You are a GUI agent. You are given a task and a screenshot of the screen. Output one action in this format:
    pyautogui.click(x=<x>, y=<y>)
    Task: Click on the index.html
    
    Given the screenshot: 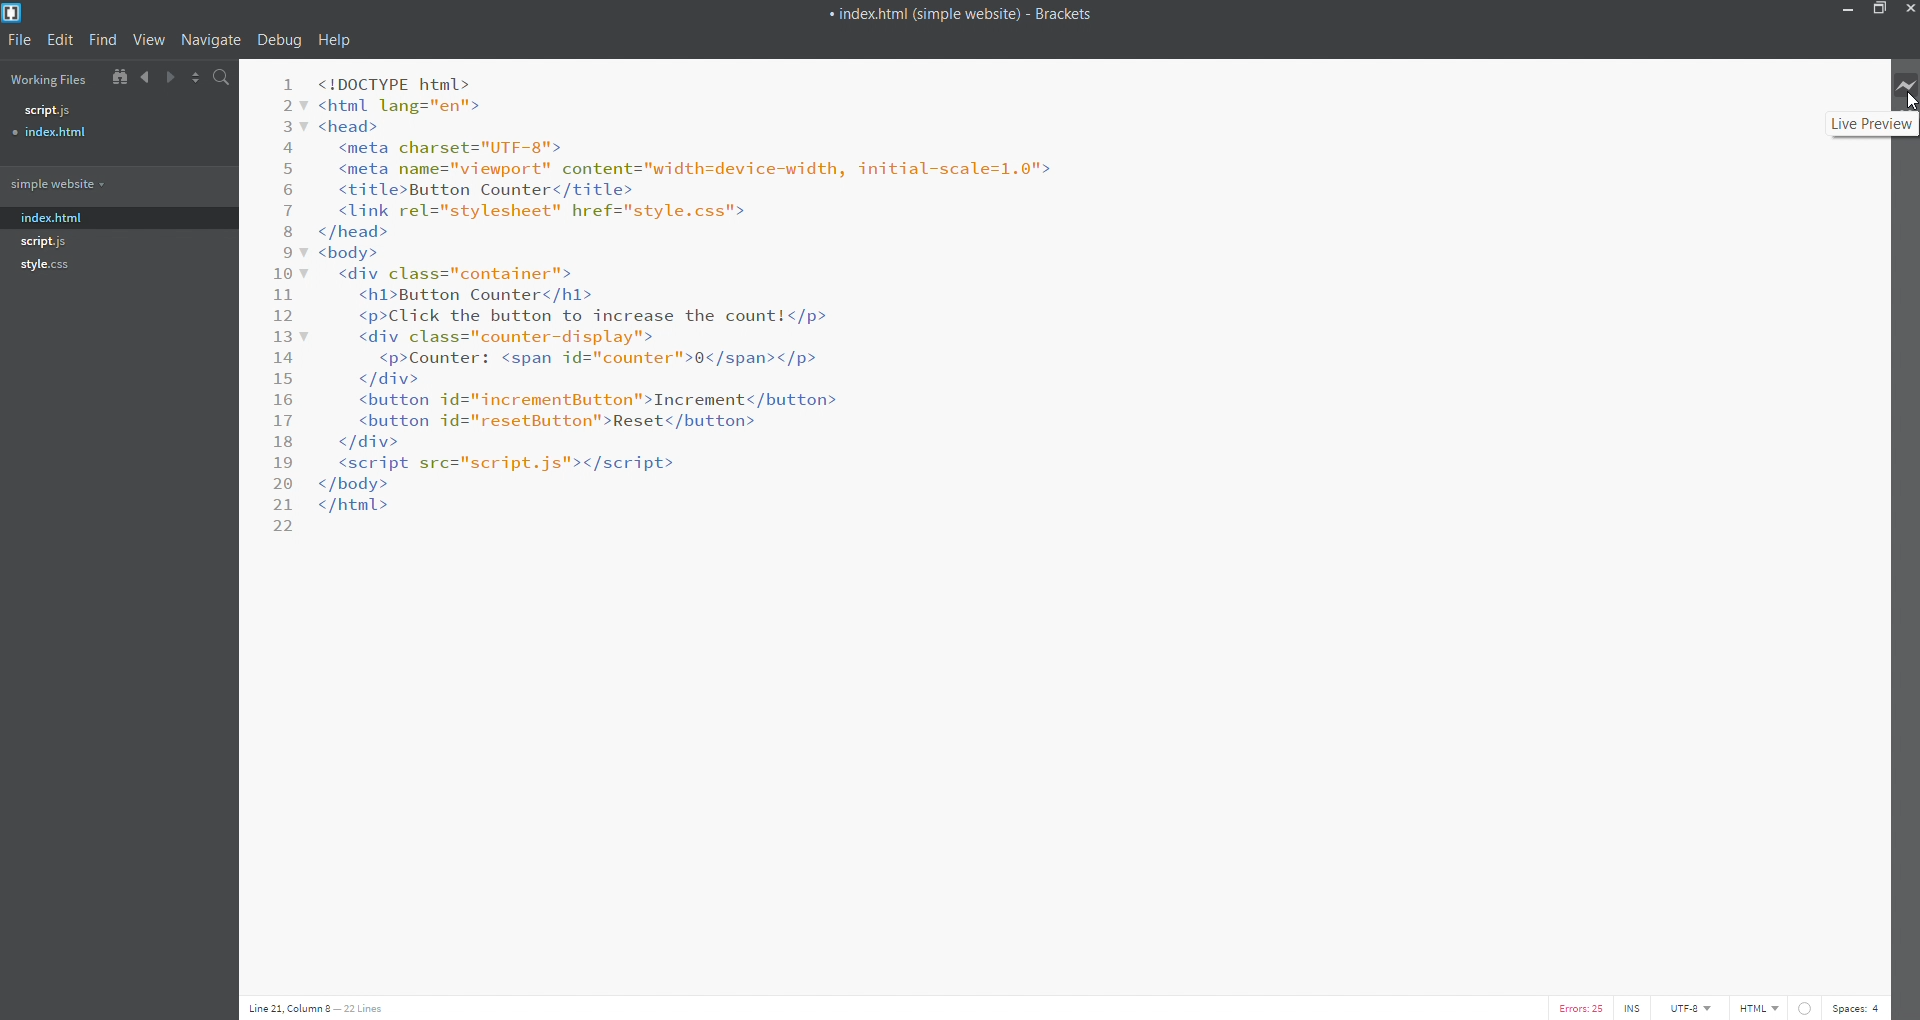 What is the action you would take?
    pyautogui.click(x=56, y=213)
    